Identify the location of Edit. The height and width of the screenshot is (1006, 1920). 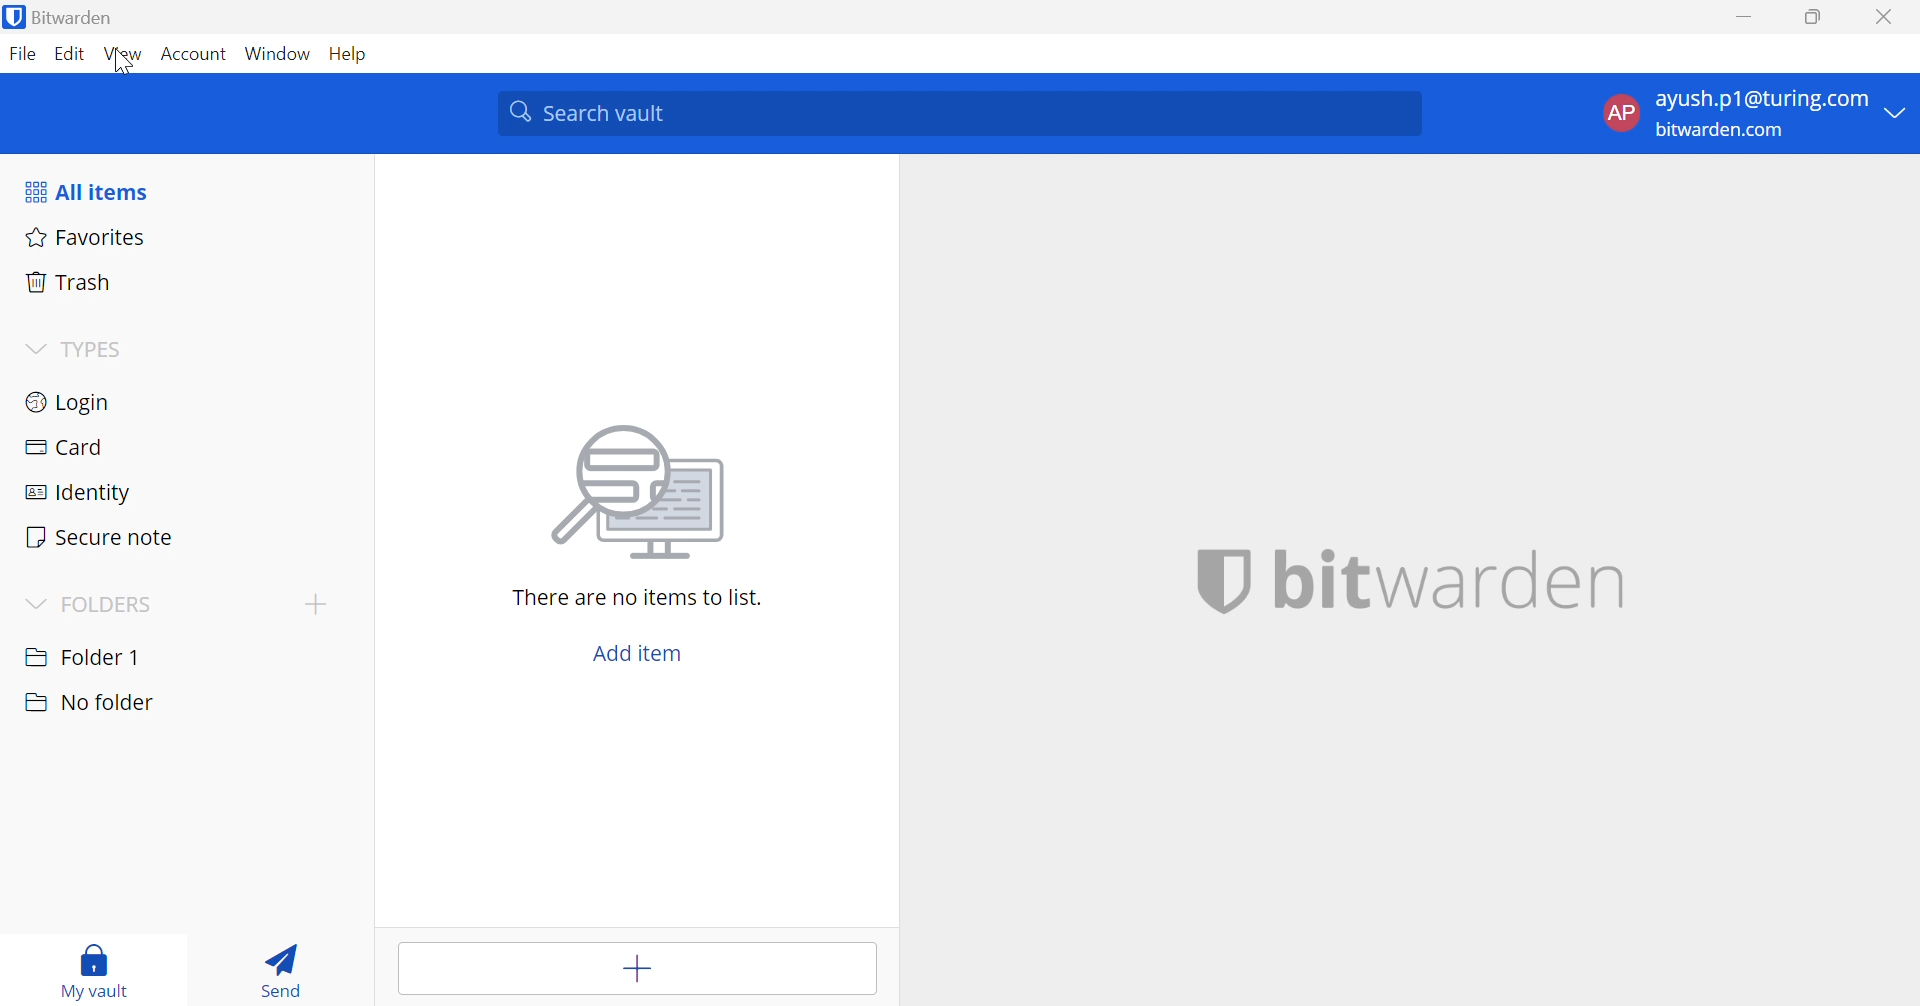
(73, 55).